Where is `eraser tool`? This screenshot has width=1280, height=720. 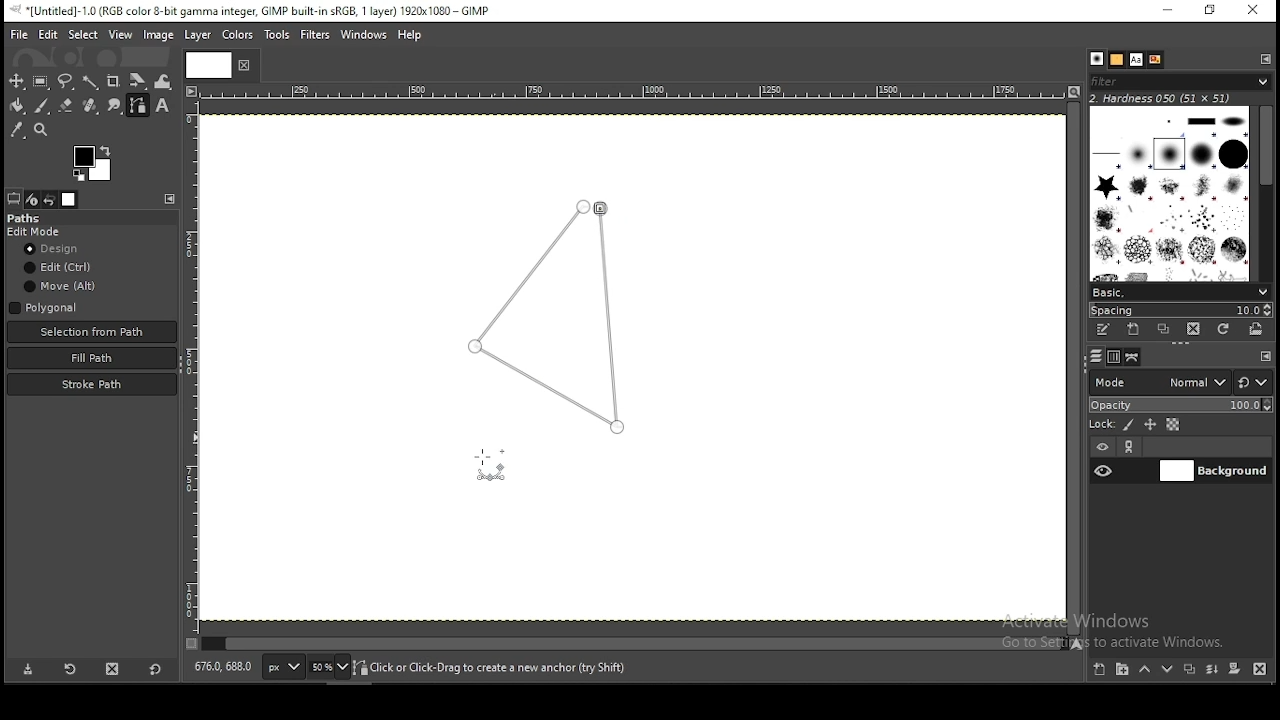 eraser tool is located at coordinates (66, 108).